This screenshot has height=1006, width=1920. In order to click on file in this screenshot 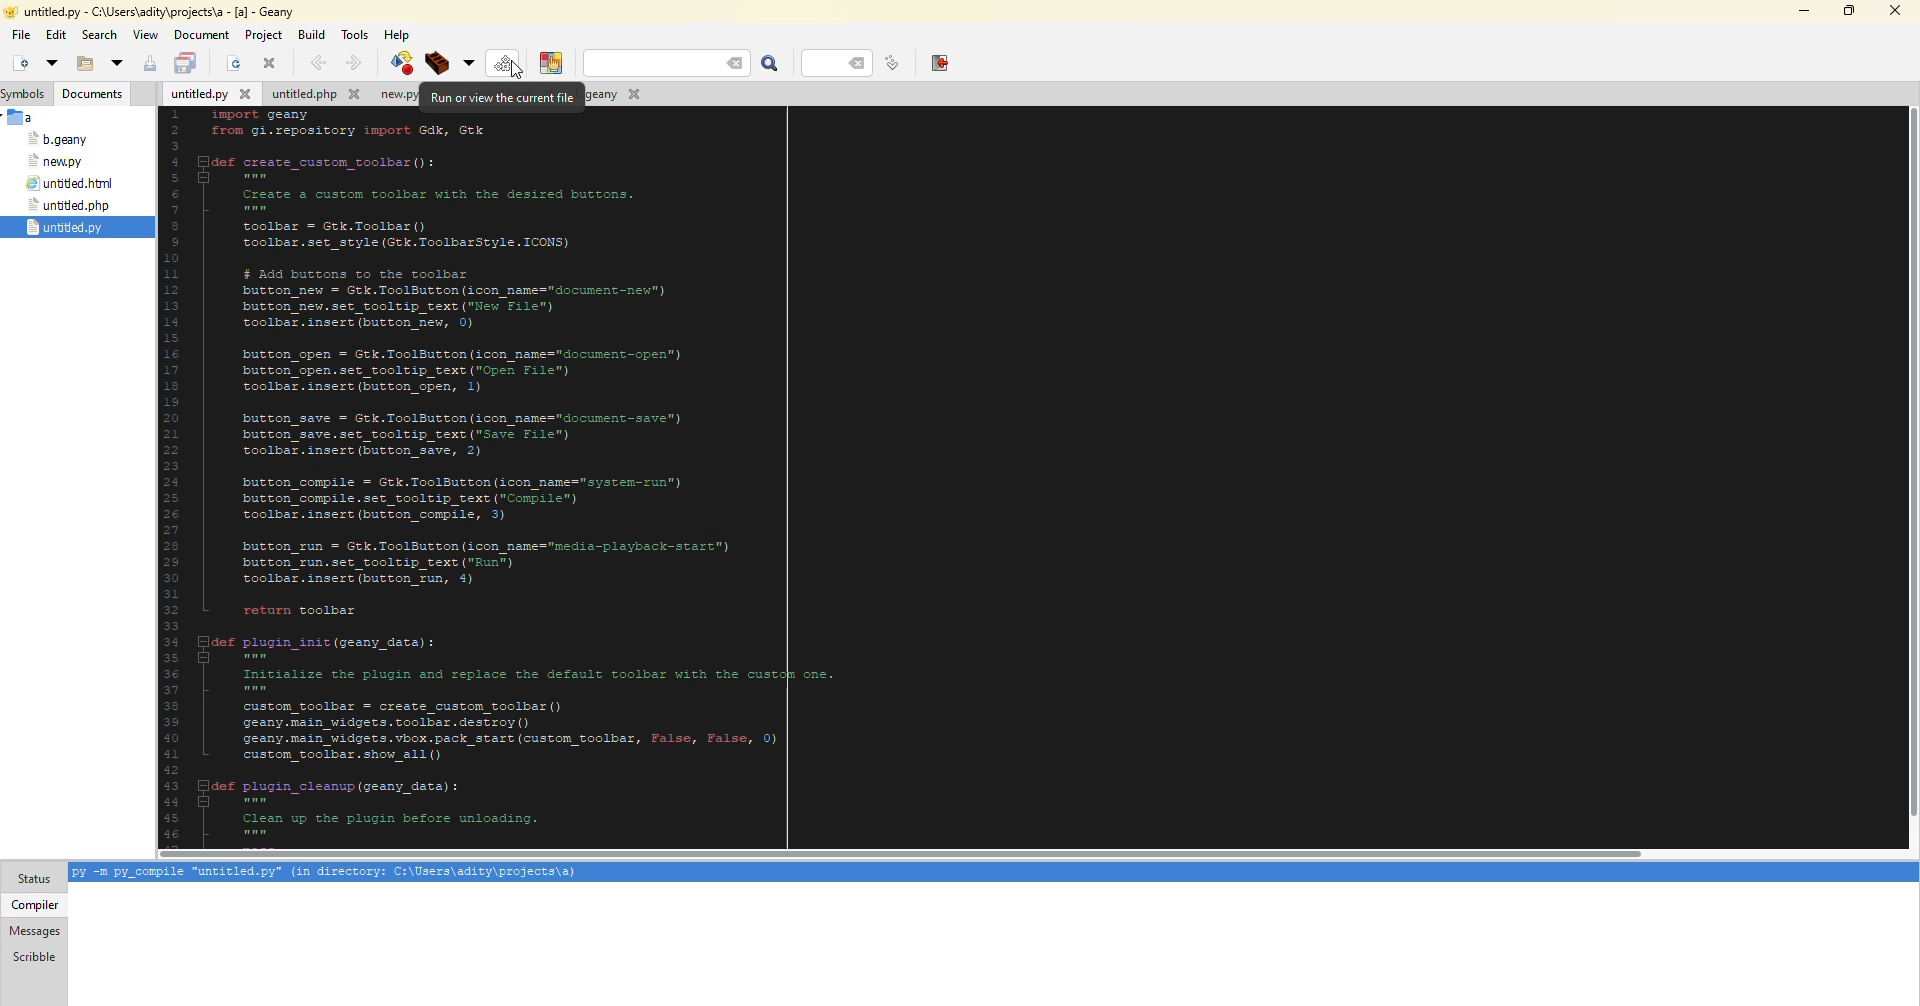, I will do `click(209, 93)`.